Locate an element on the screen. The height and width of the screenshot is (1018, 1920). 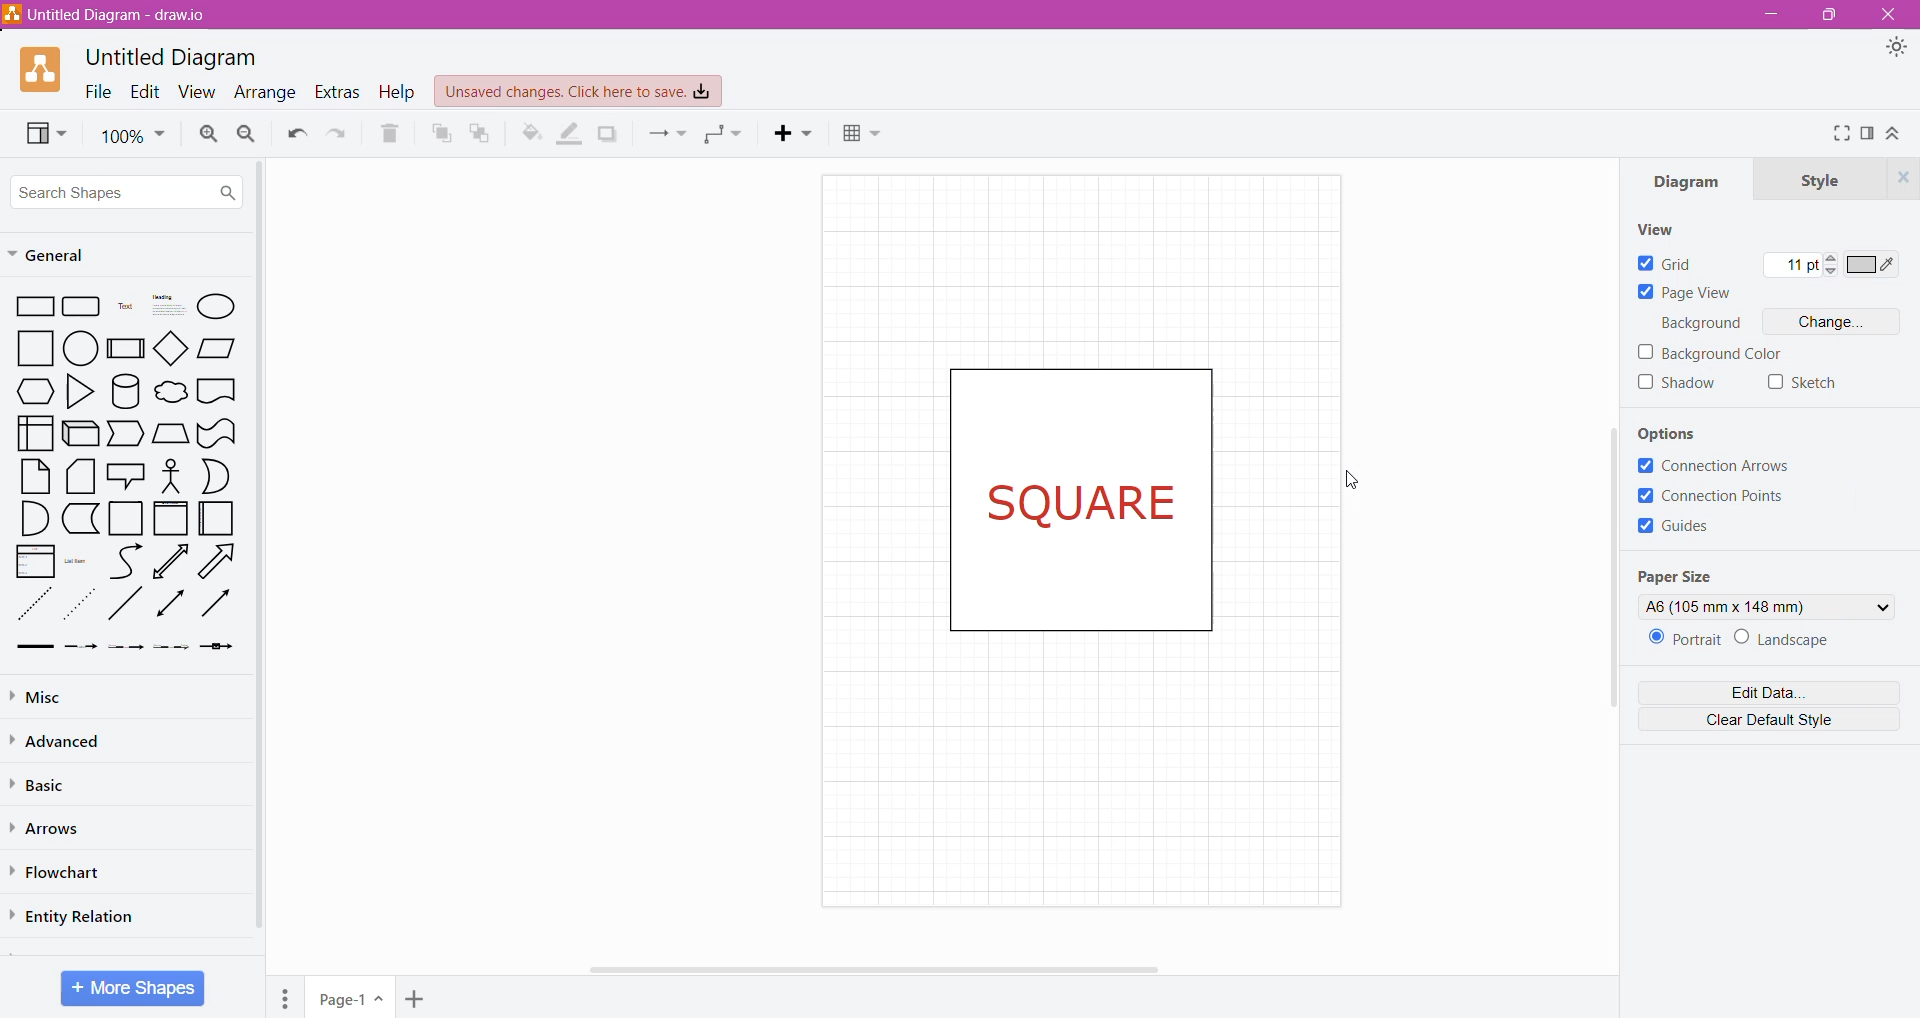
Arrow with a Box is located at coordinates (216, 646).